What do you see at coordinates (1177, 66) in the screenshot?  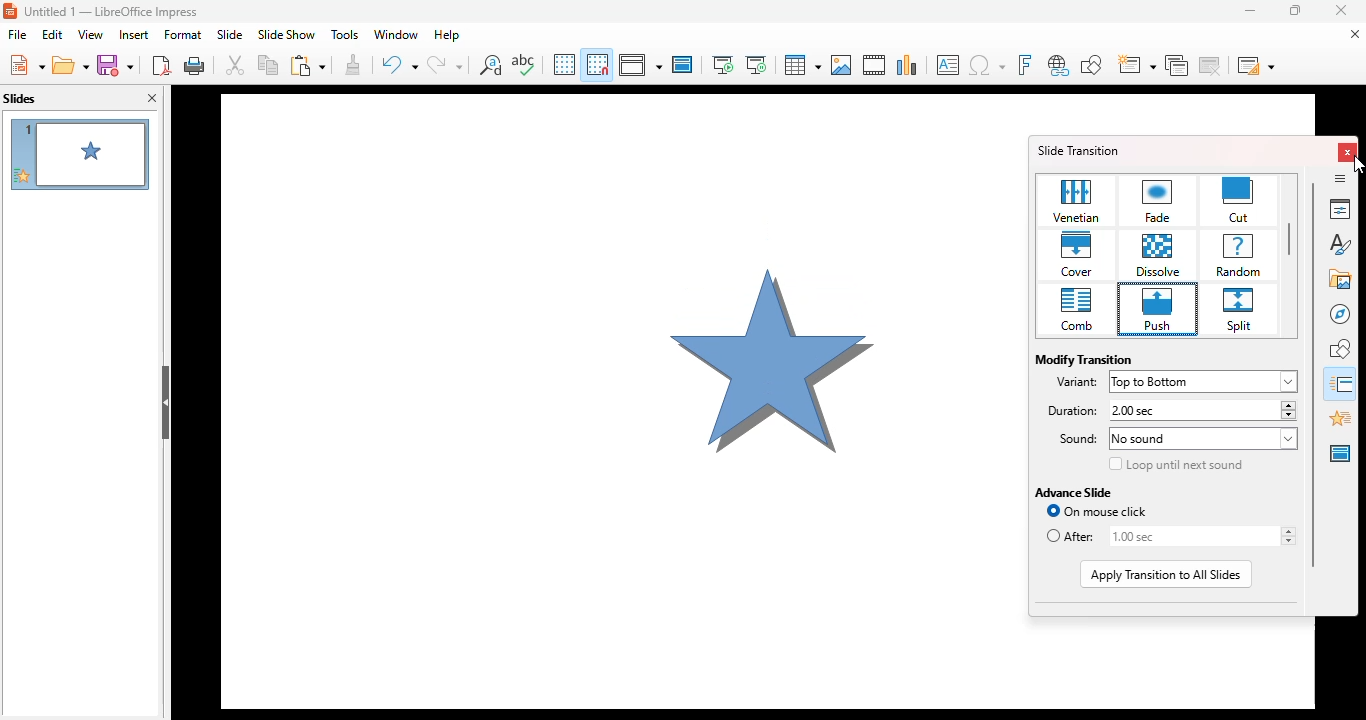 I see `duplicate slide` at bounding box center [1177, 66].